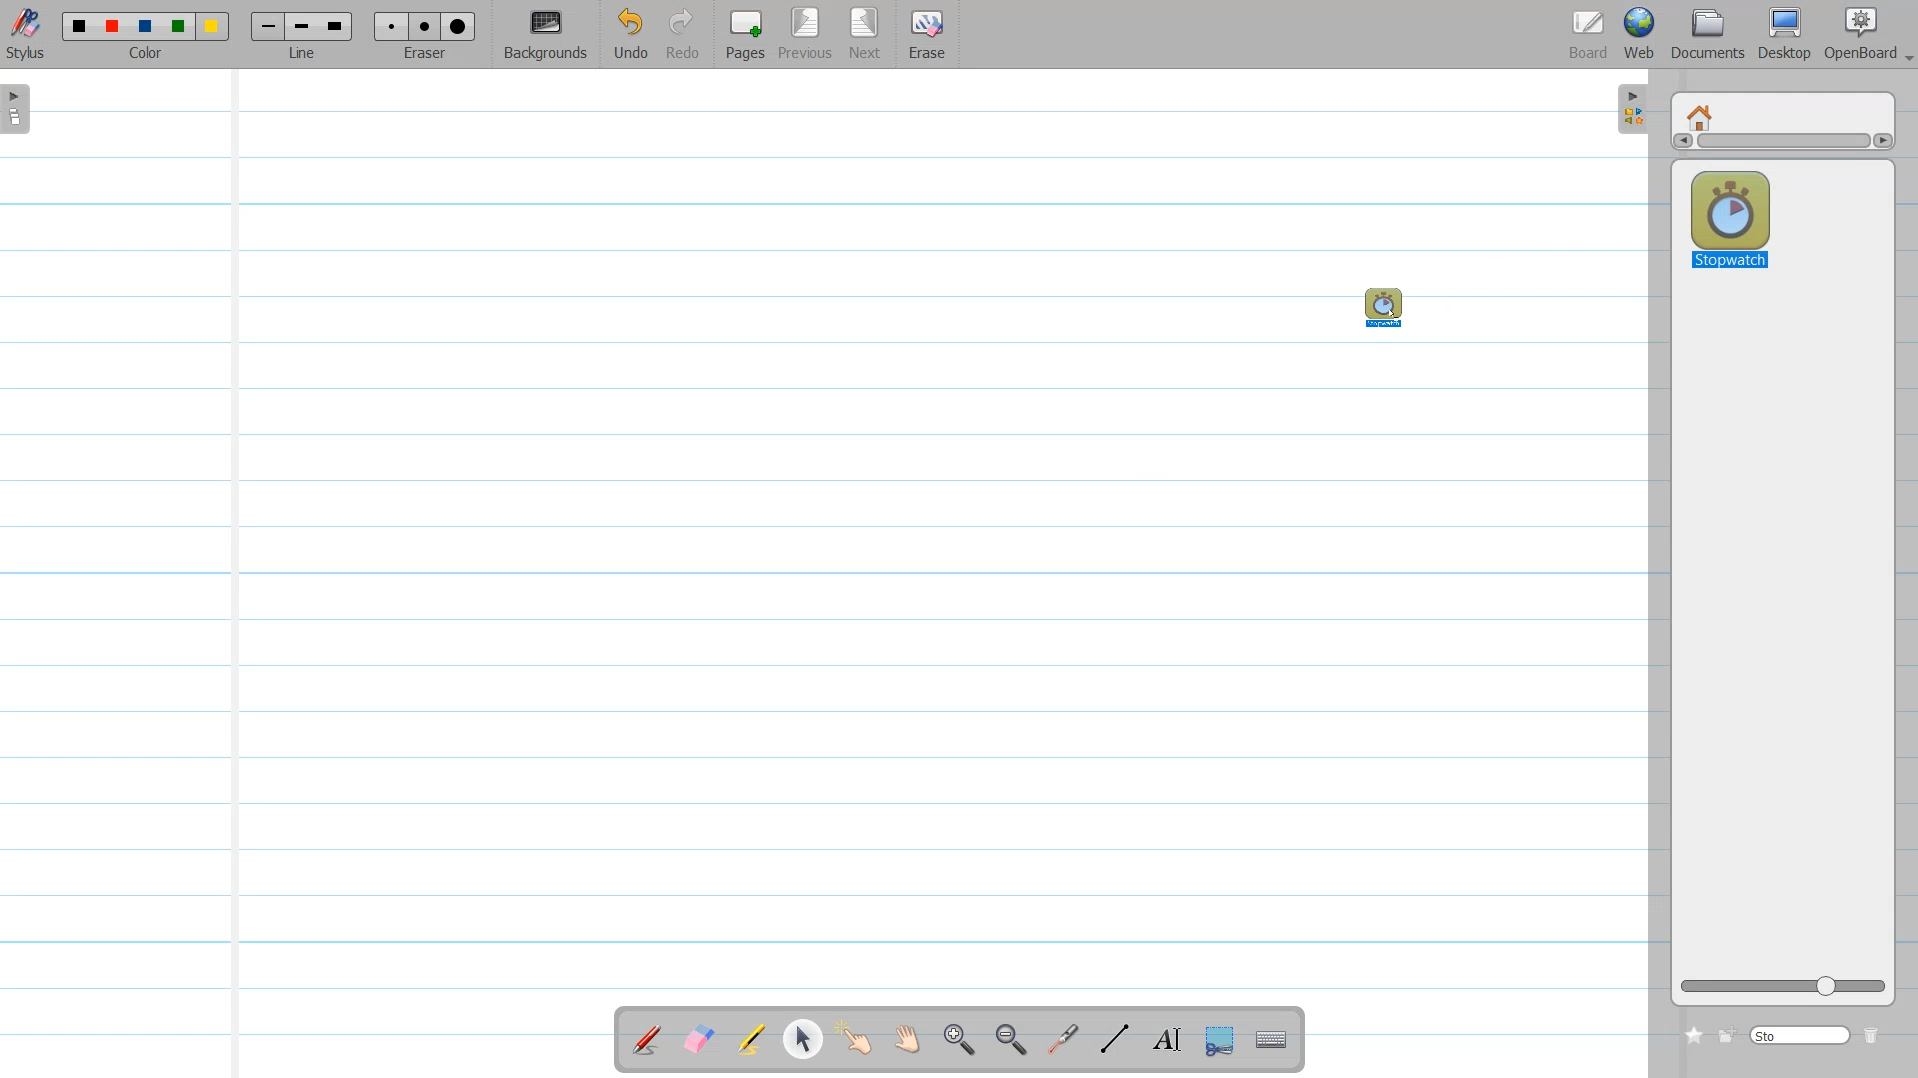 Image resolution: width=1918 pixels, height=1078 pixels. I want to click on Drop down box, so click(1906, 52).